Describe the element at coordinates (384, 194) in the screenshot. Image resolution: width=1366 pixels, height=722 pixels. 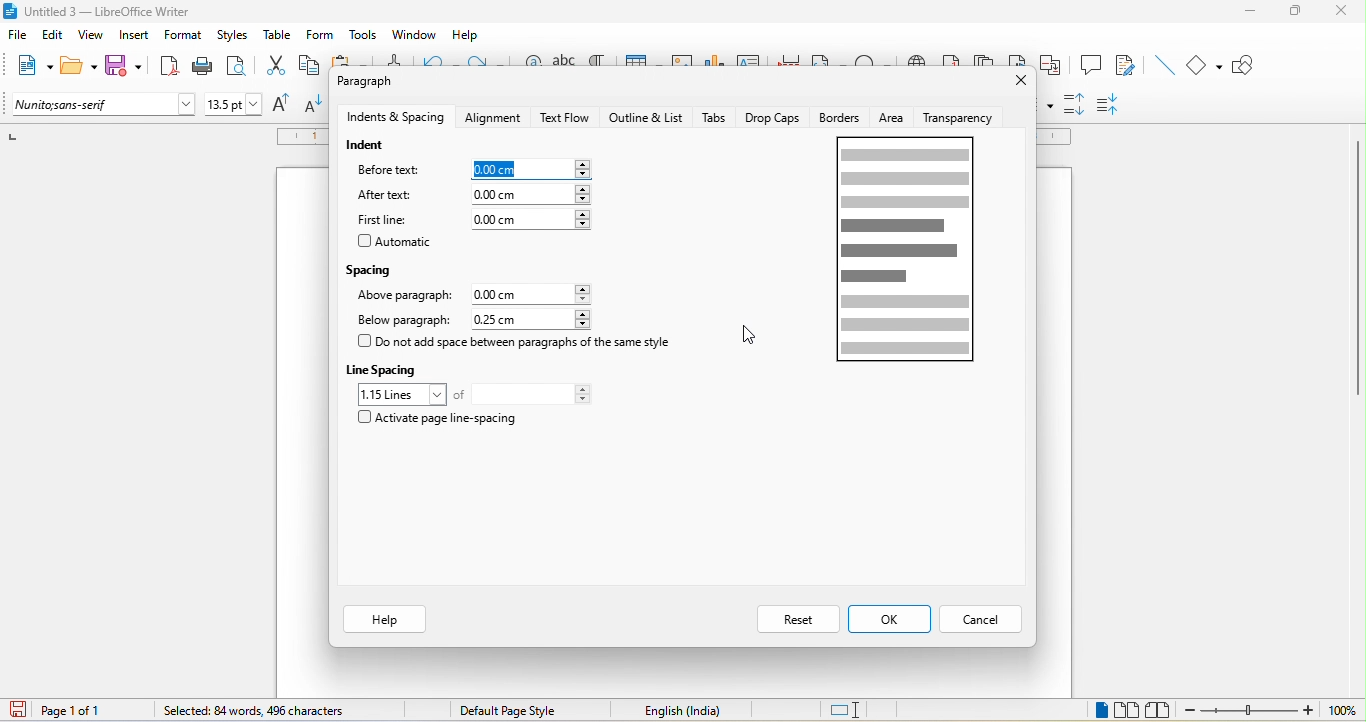
I see `after text` at that location.